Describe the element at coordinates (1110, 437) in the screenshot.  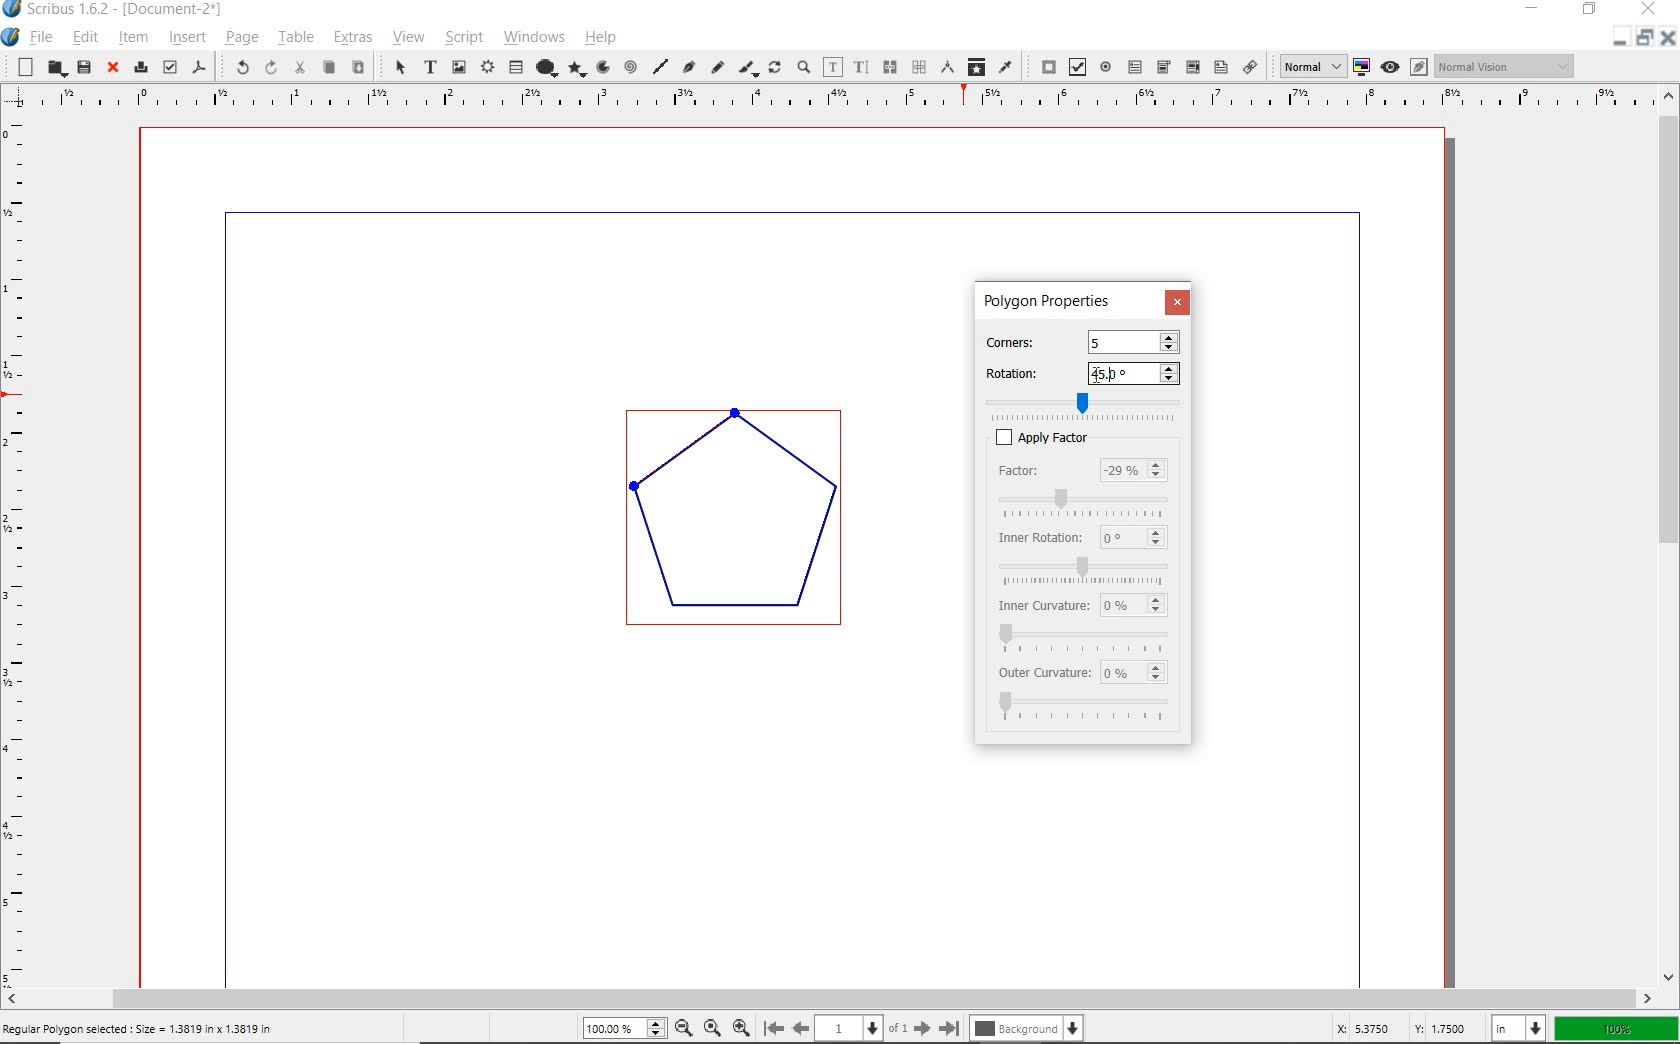
I see `APPLY FACTOR` at that location.